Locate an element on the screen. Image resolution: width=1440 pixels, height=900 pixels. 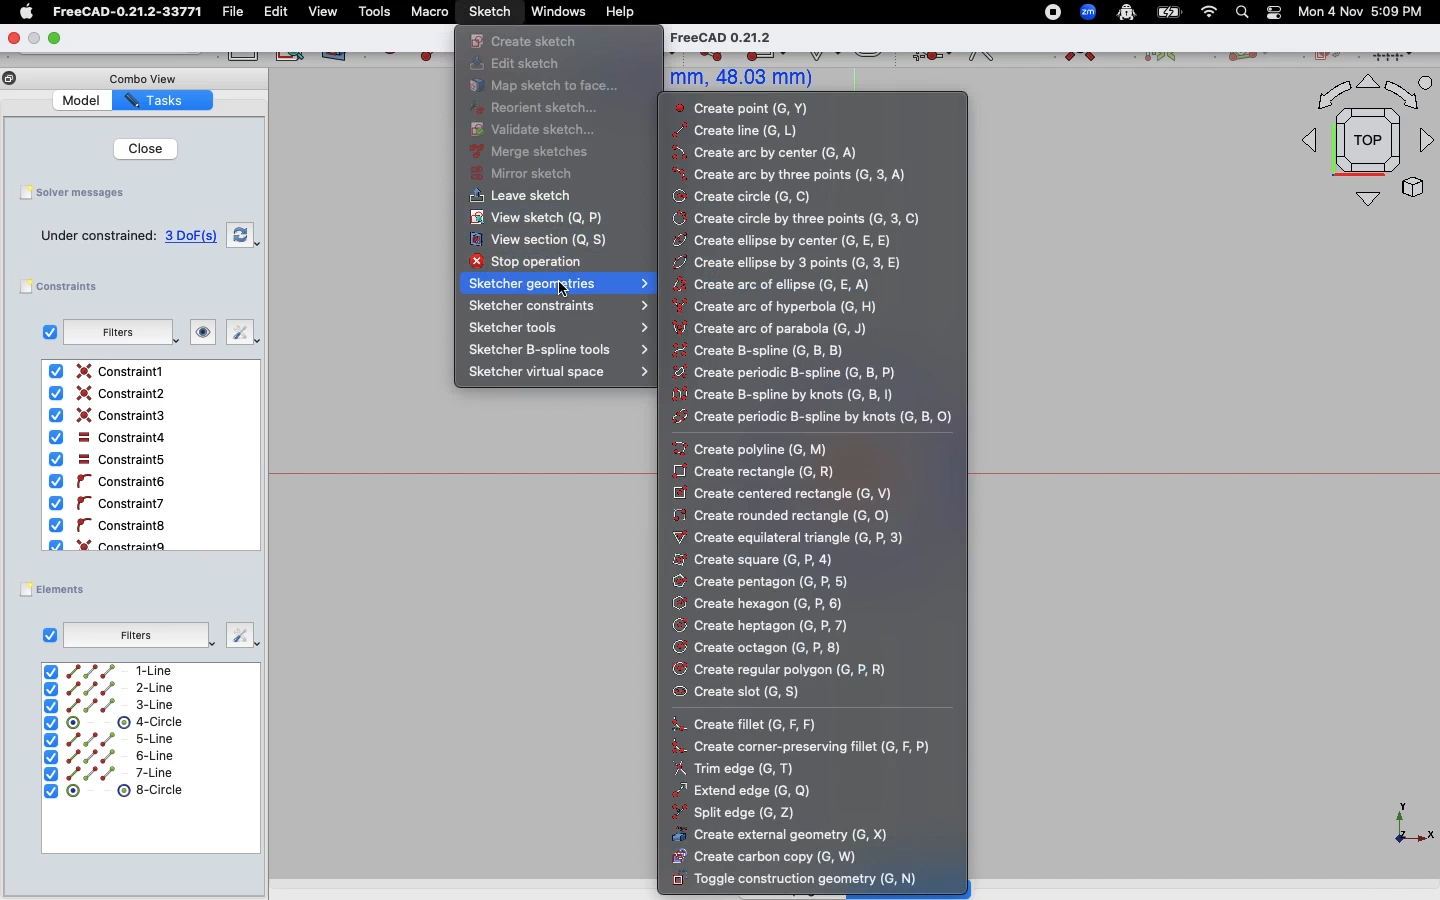
Constraint9 is located at coordinates (113, 544).